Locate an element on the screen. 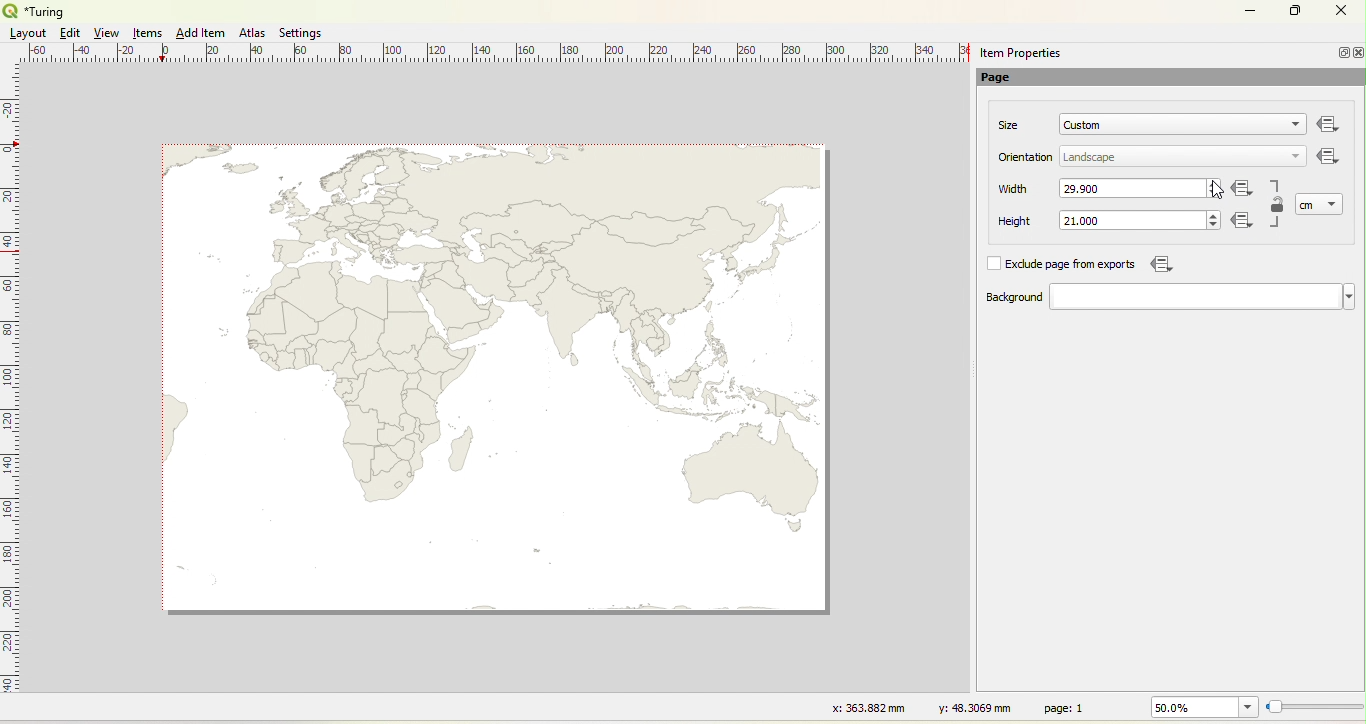  x: 363.882 mm is located at coordinates (866, 707).